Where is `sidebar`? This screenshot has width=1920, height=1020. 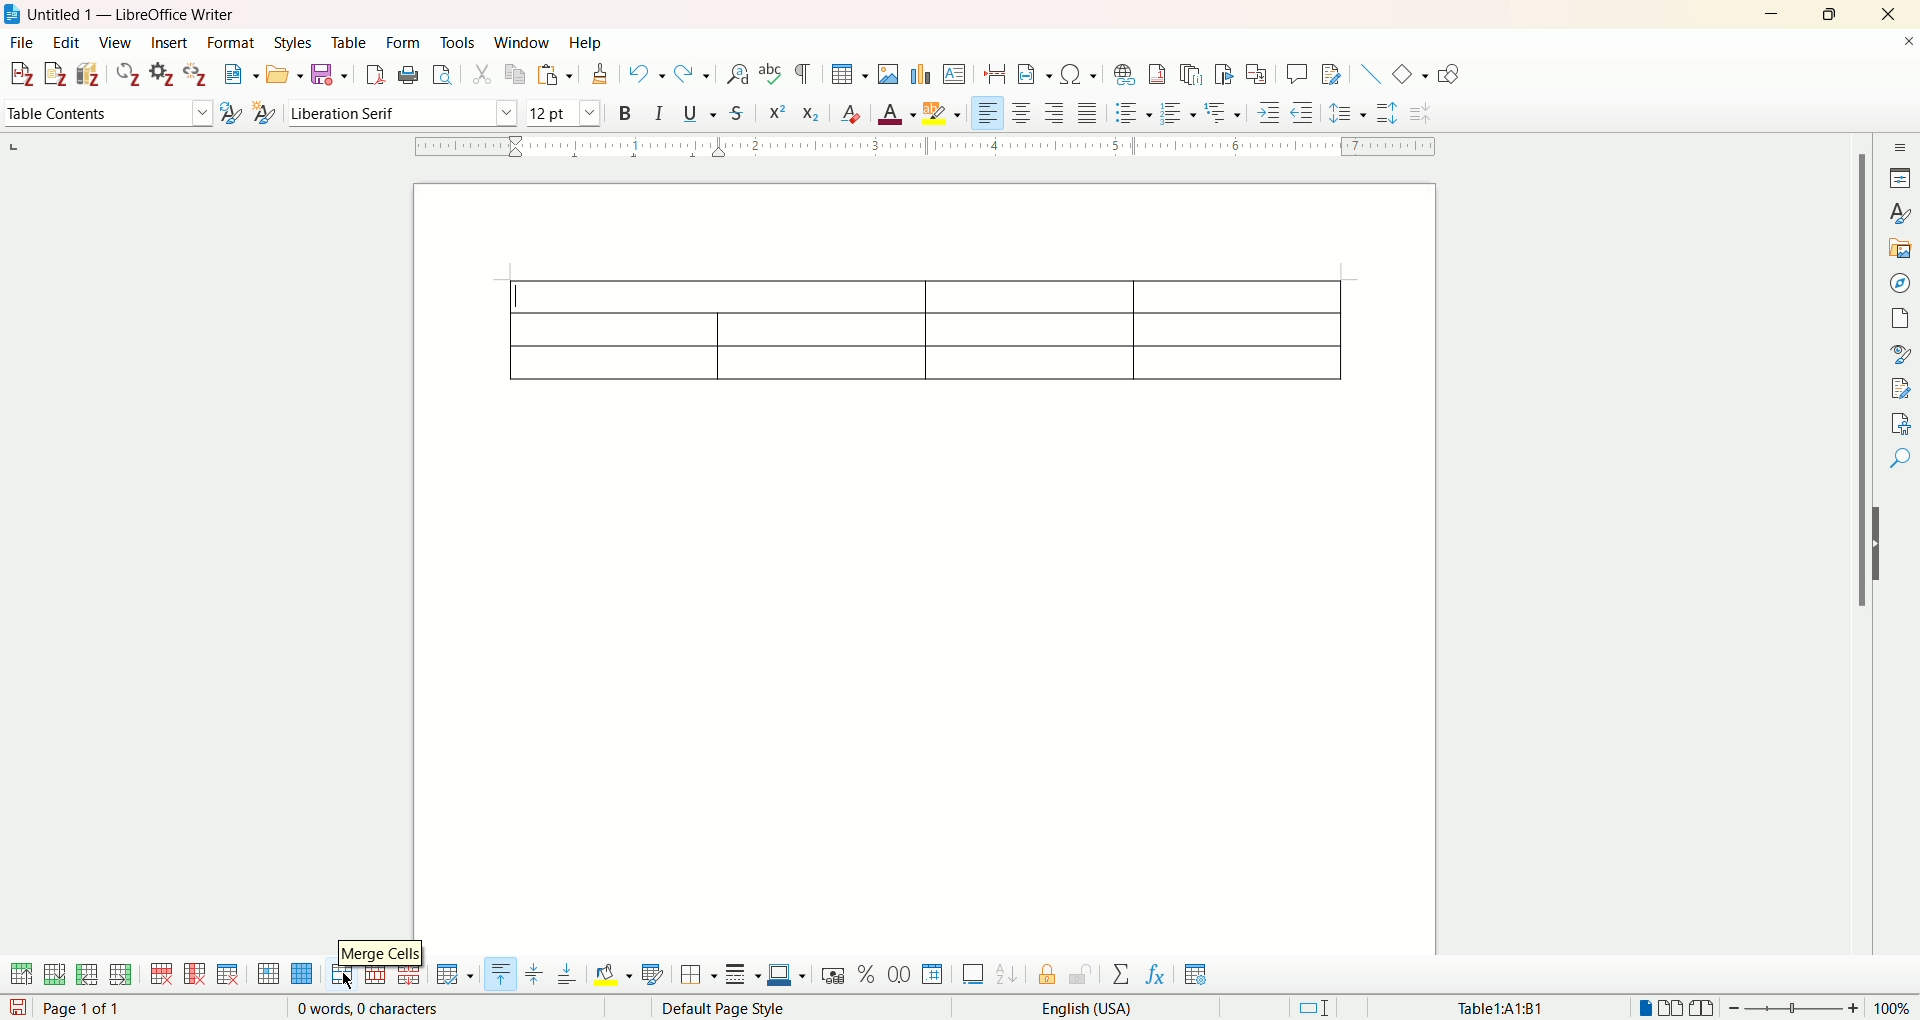
sidebar is located at coordinates (1902, 149).